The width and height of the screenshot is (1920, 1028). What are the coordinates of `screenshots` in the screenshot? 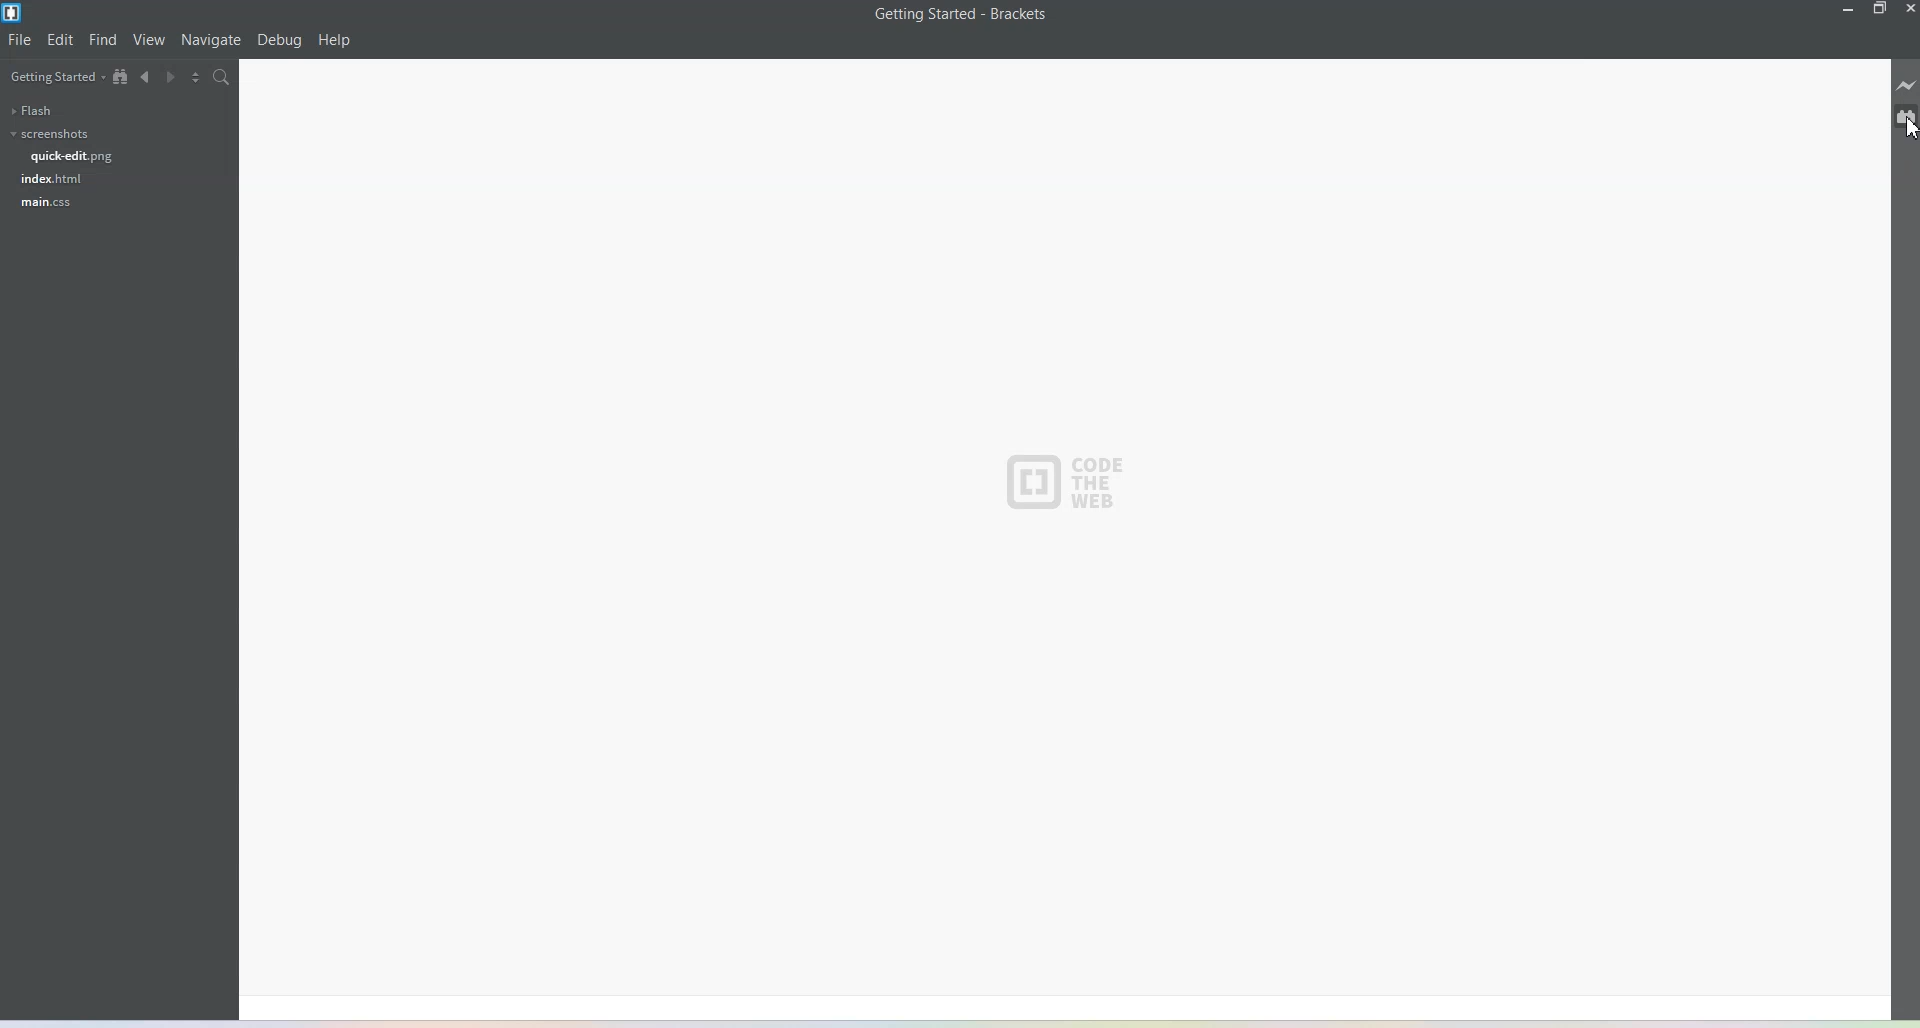 It's located at (48, 134).